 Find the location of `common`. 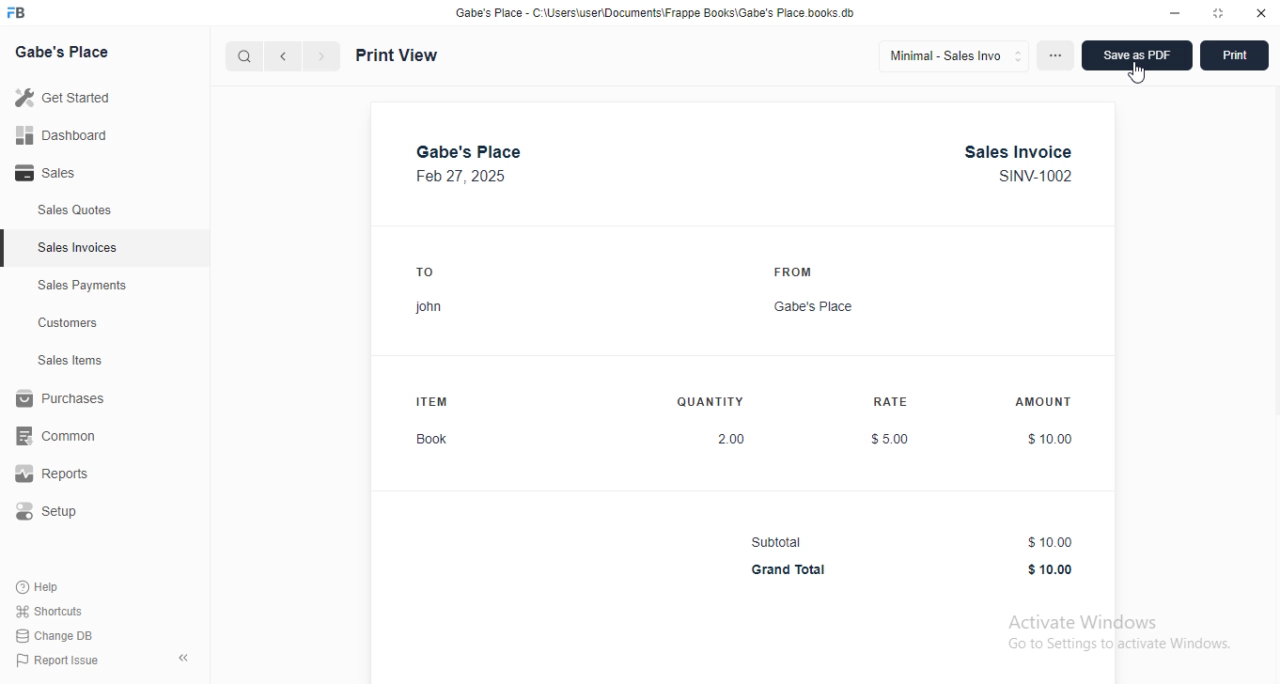

common is located at coordinates (55, 436).